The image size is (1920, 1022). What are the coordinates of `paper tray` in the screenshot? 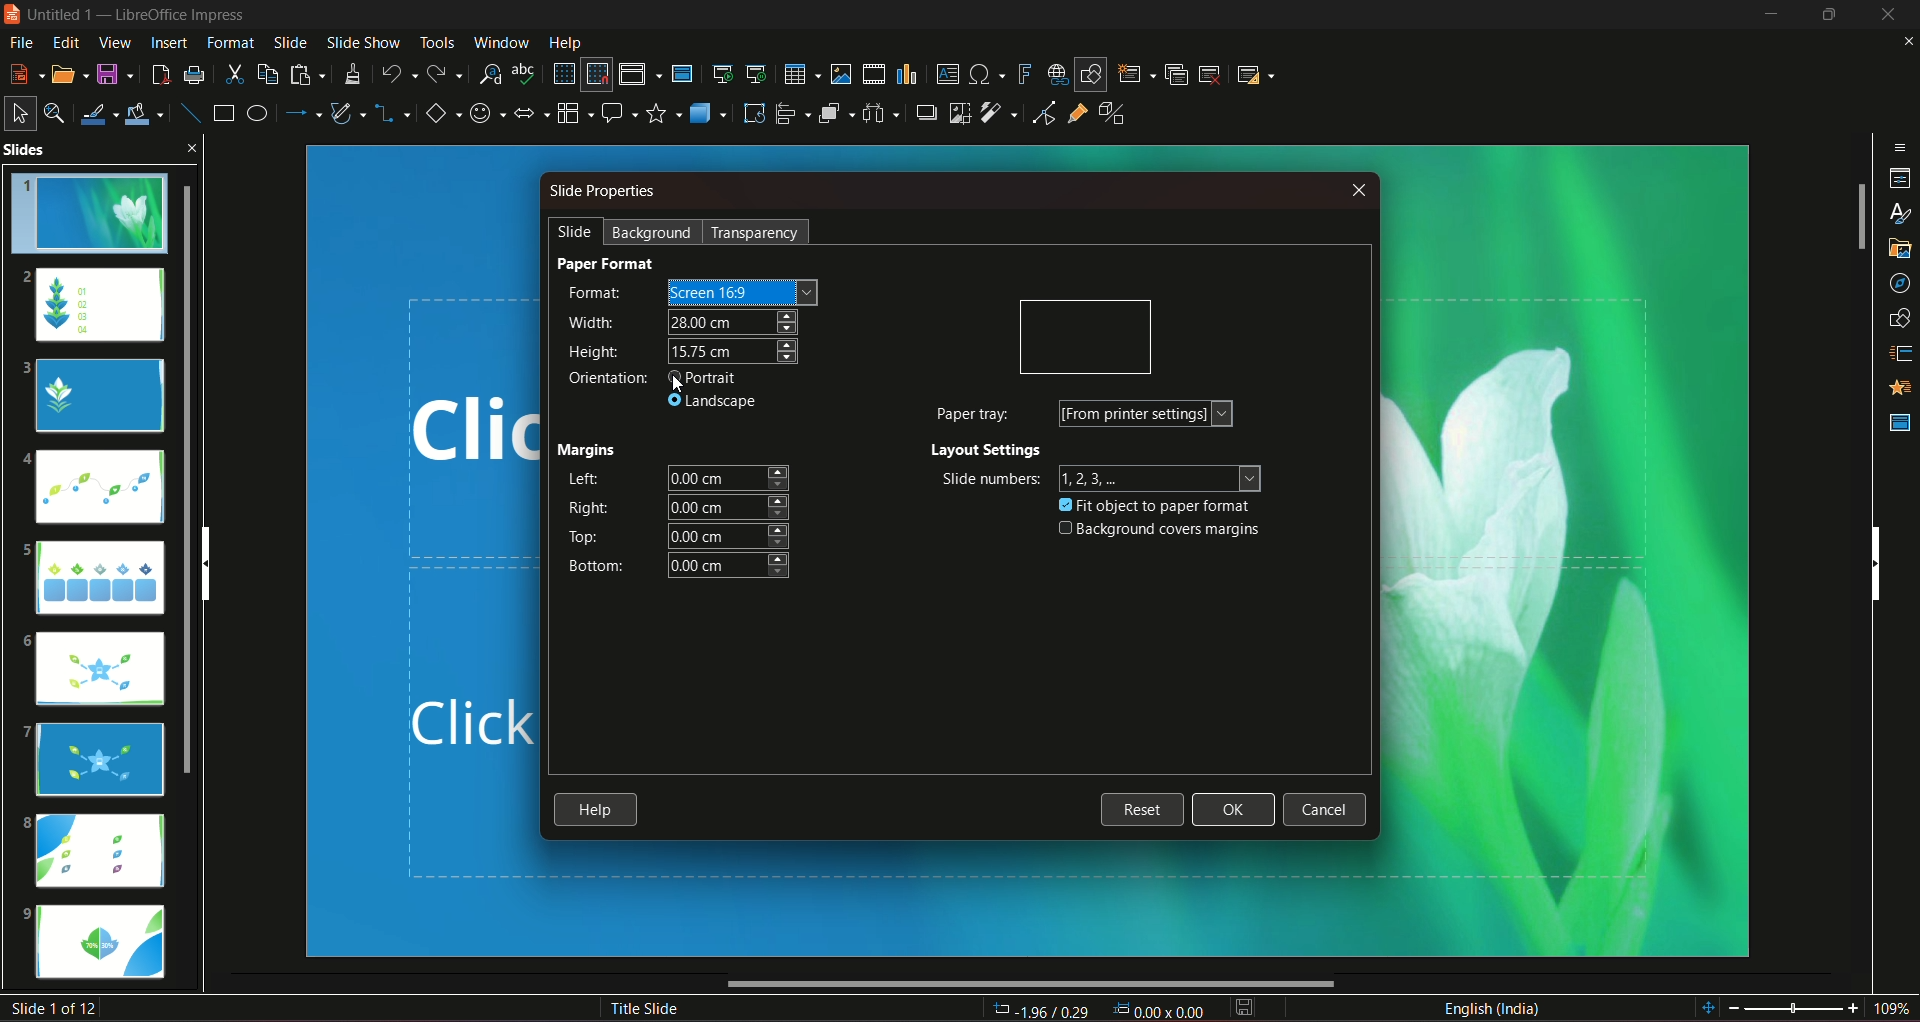 It's located at (972, 412).